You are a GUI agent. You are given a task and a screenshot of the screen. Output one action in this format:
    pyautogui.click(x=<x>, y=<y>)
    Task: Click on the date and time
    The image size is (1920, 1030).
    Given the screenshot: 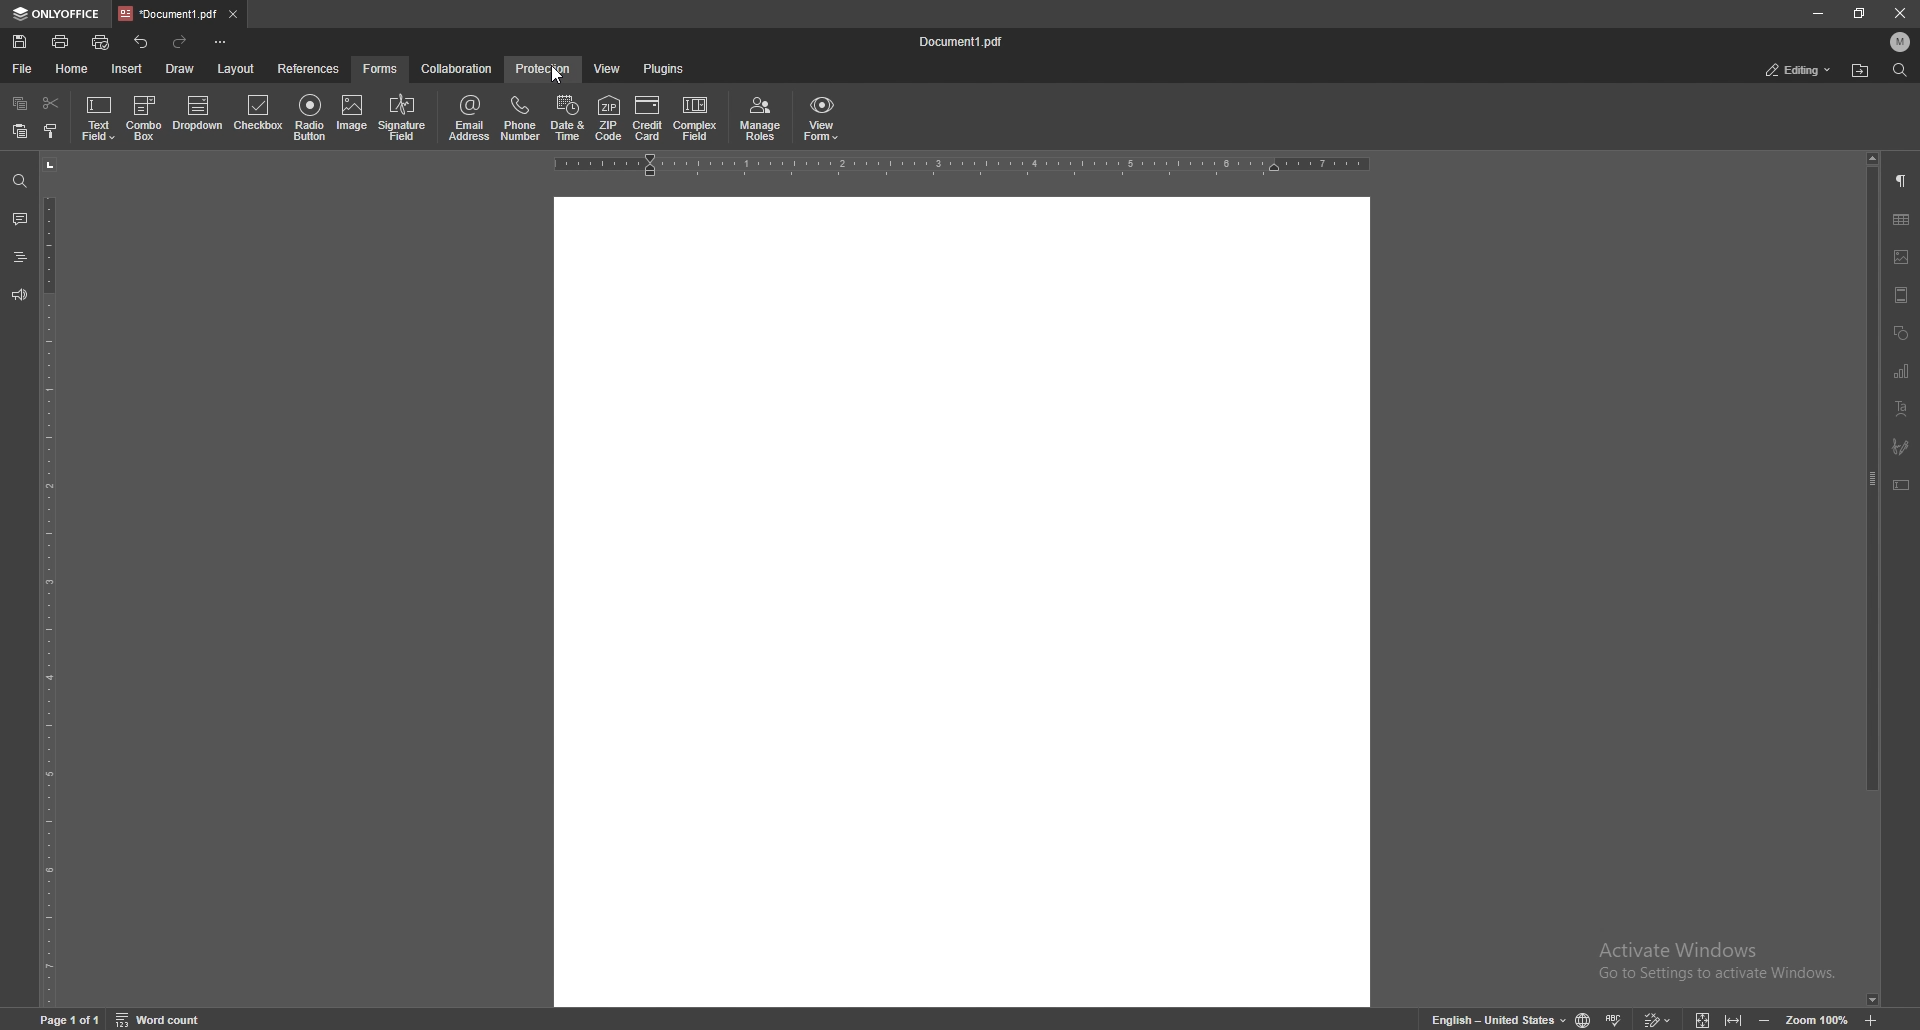 What is the action you would take?
    pyautogui.click(x=569, y=118)
    